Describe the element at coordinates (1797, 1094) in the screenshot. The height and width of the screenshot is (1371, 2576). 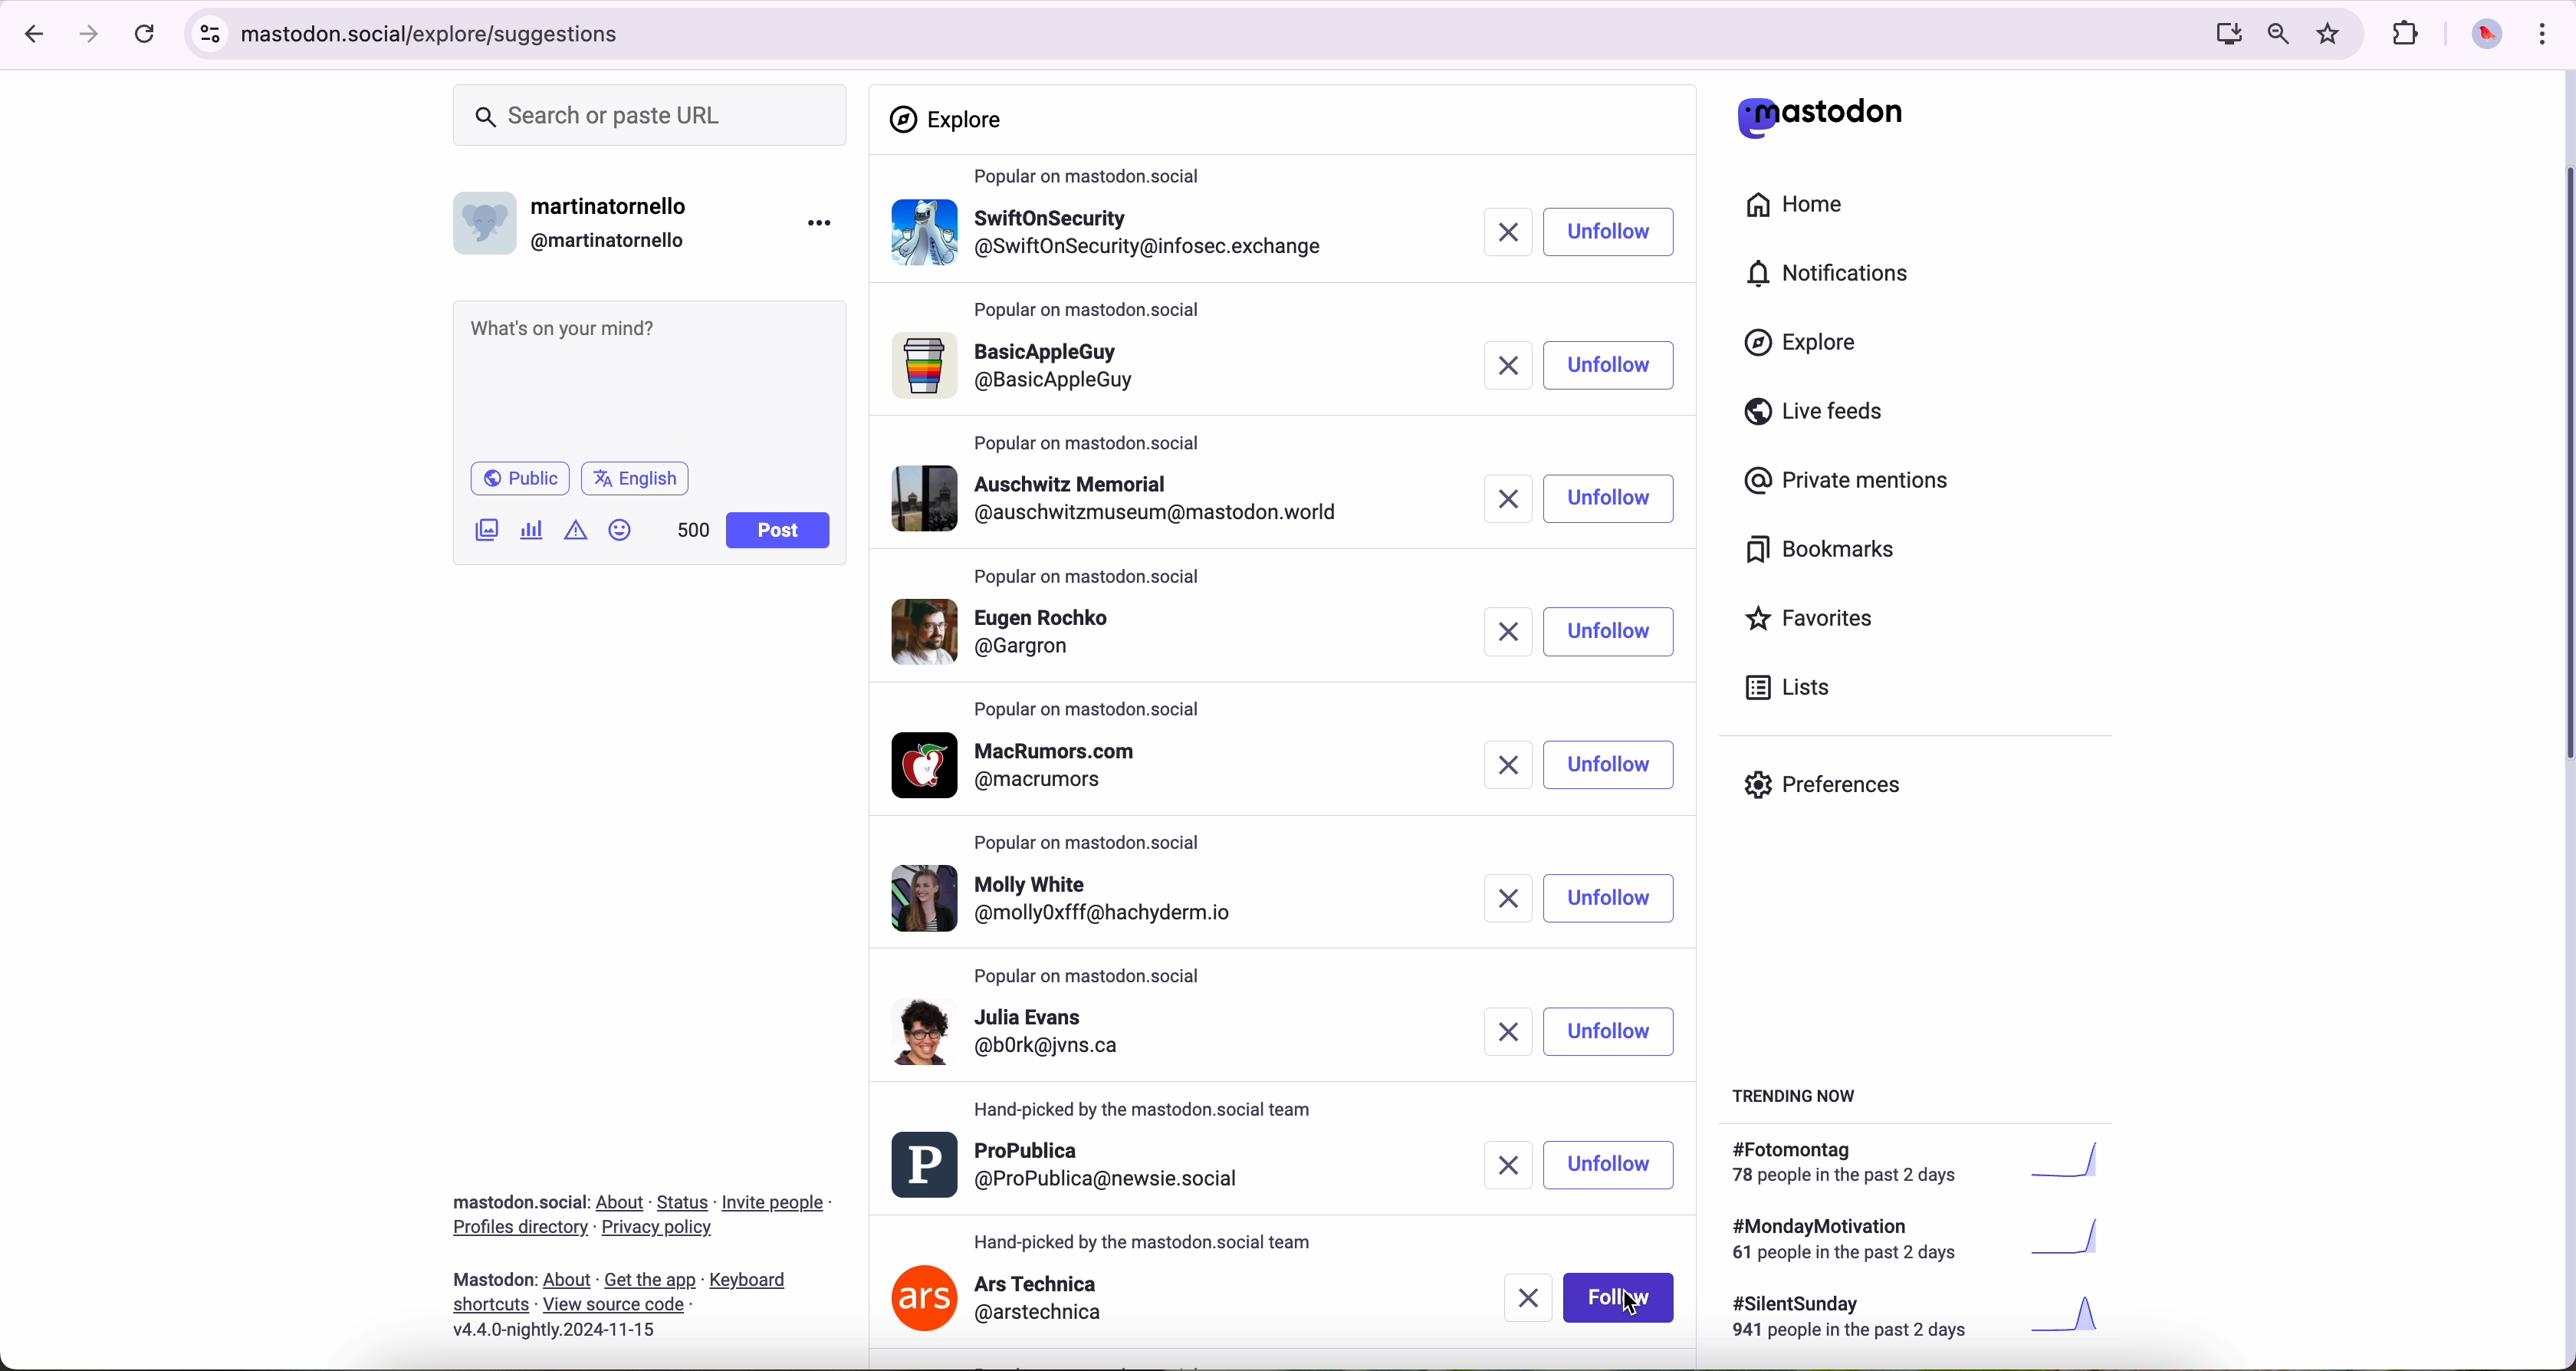
I see `trending now` at that location.